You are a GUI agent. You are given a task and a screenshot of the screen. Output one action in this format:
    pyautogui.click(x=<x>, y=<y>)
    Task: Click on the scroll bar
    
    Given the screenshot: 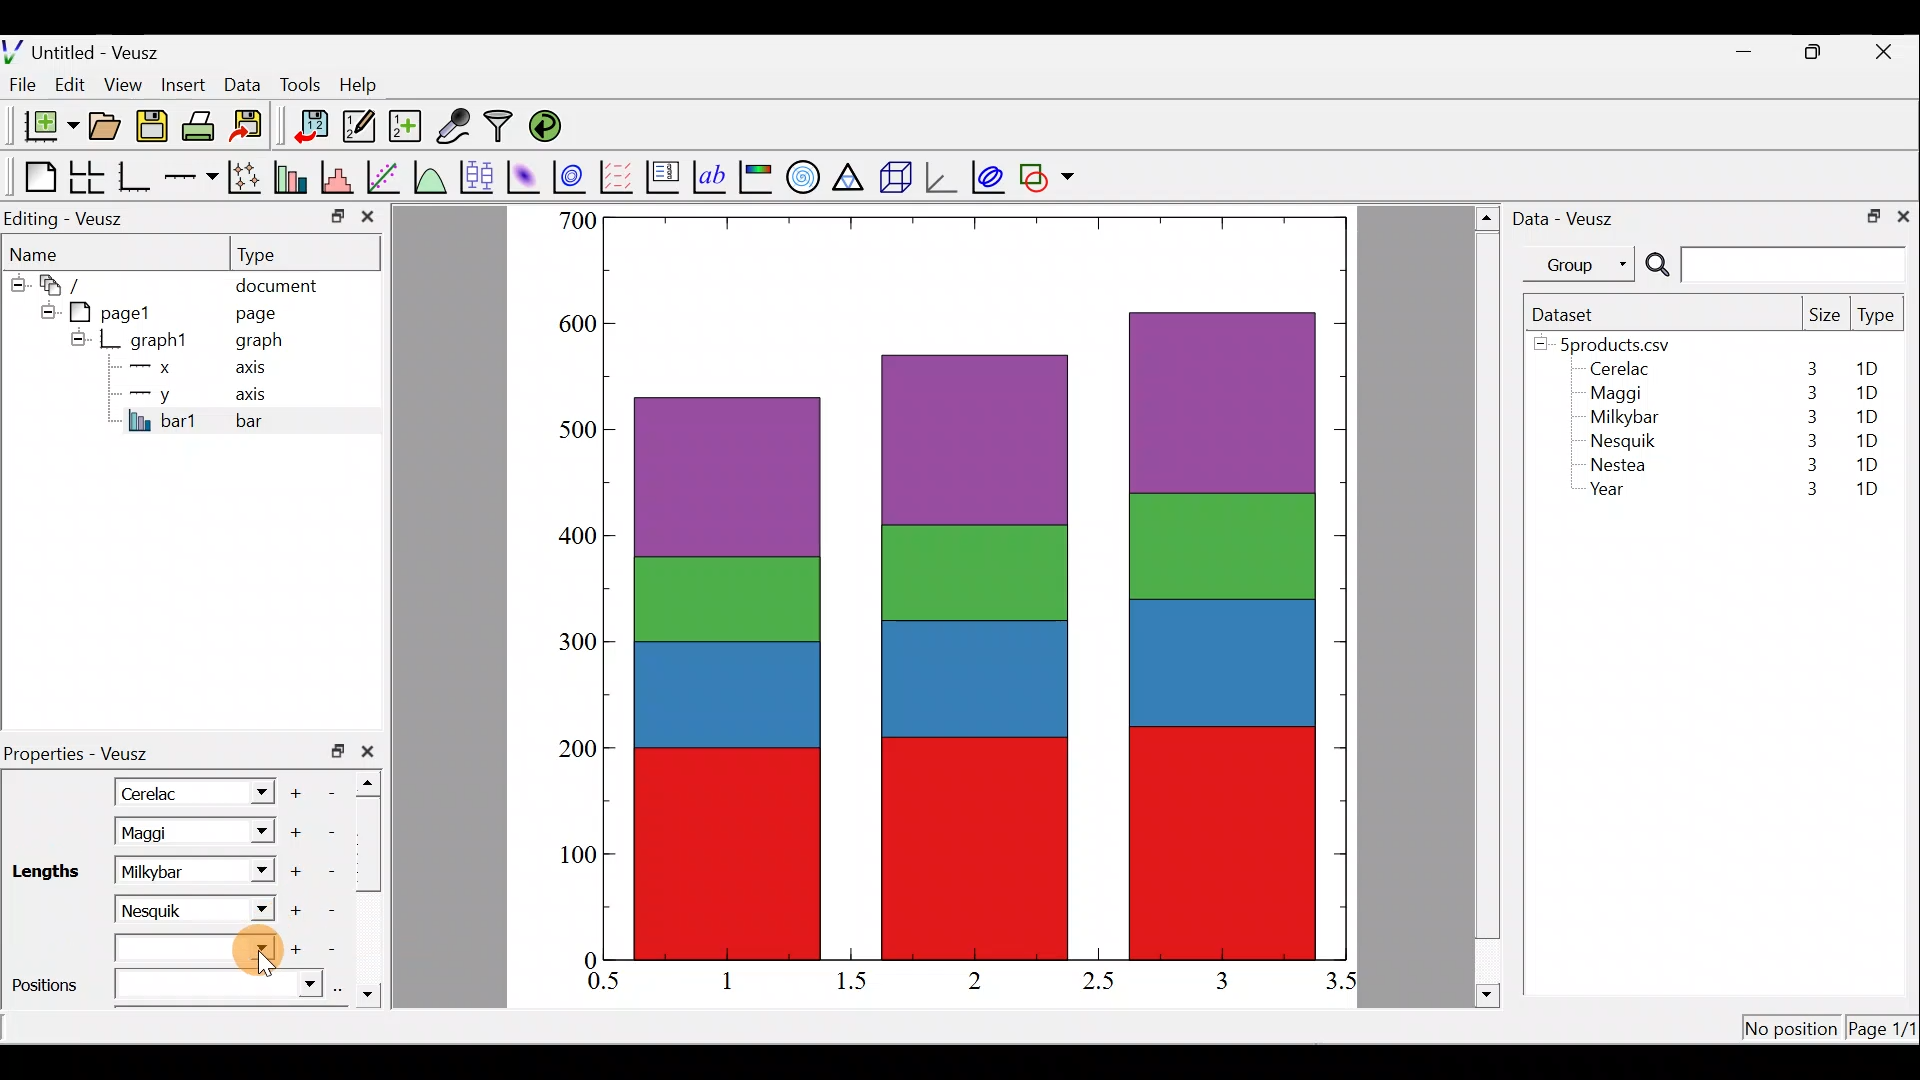 What is the action you would take?
    pyautogui.click(x=374, y=884)
    